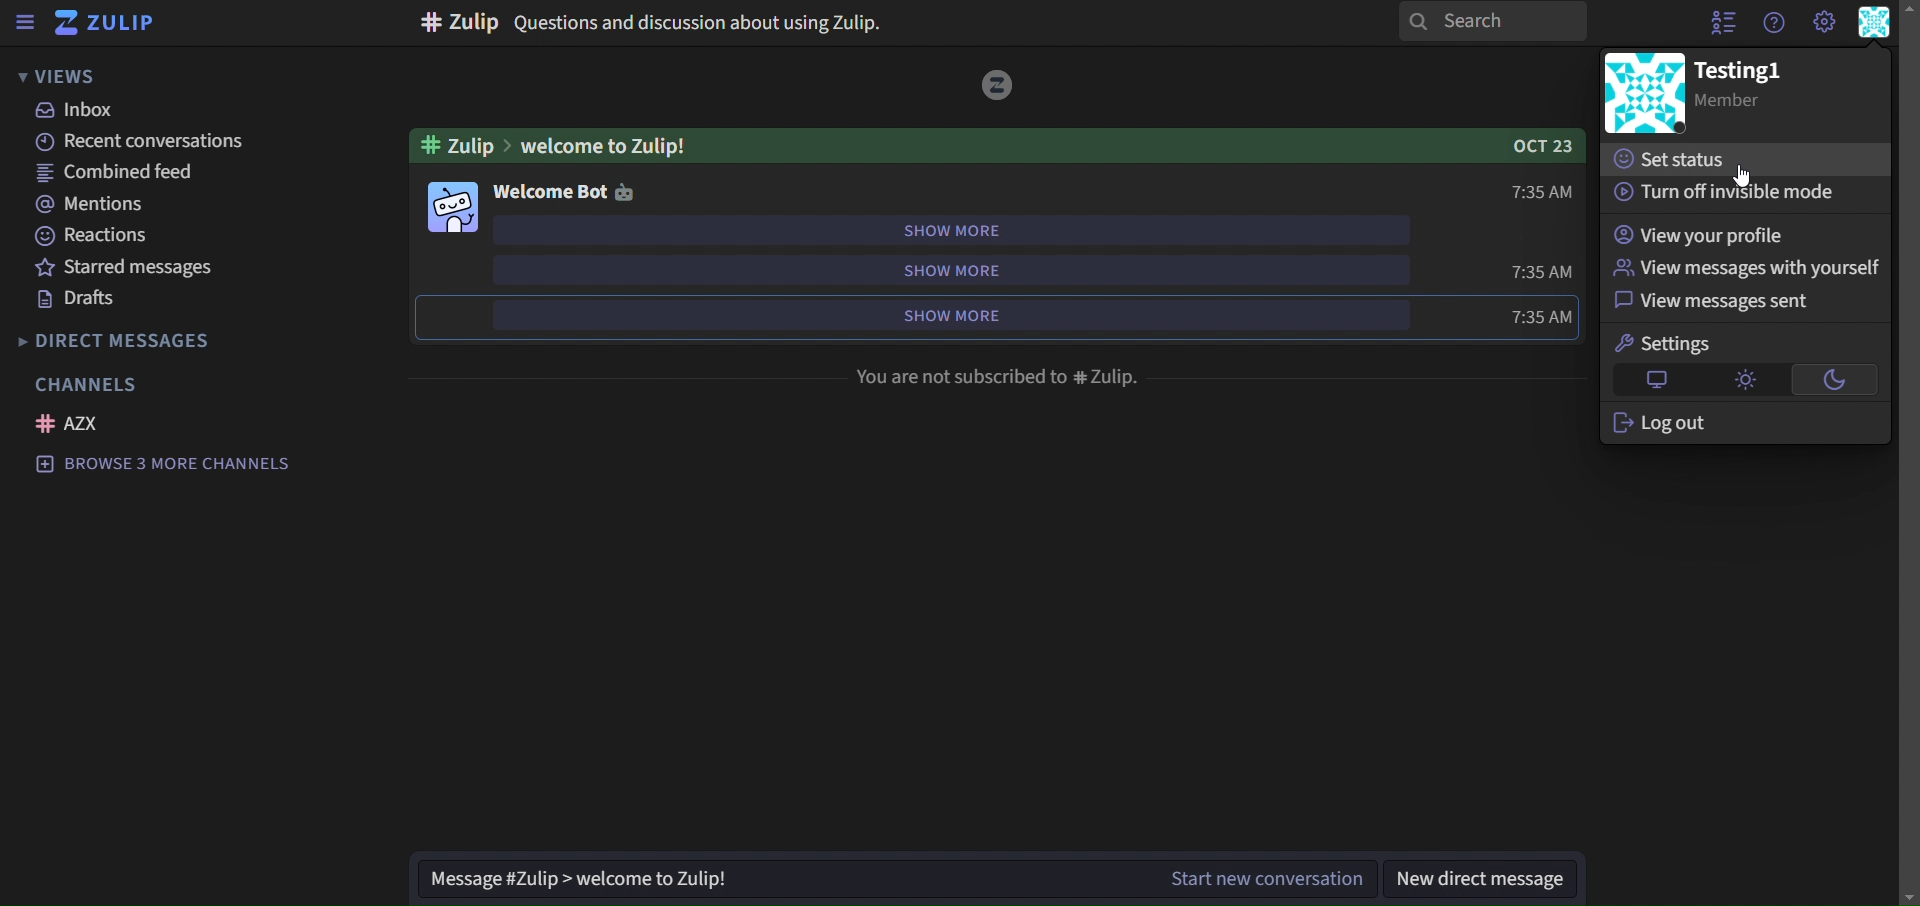  What do you see at coordinates (1776, 23) in the screenshot?
I see `get help` at bounding box center [1776, 23].